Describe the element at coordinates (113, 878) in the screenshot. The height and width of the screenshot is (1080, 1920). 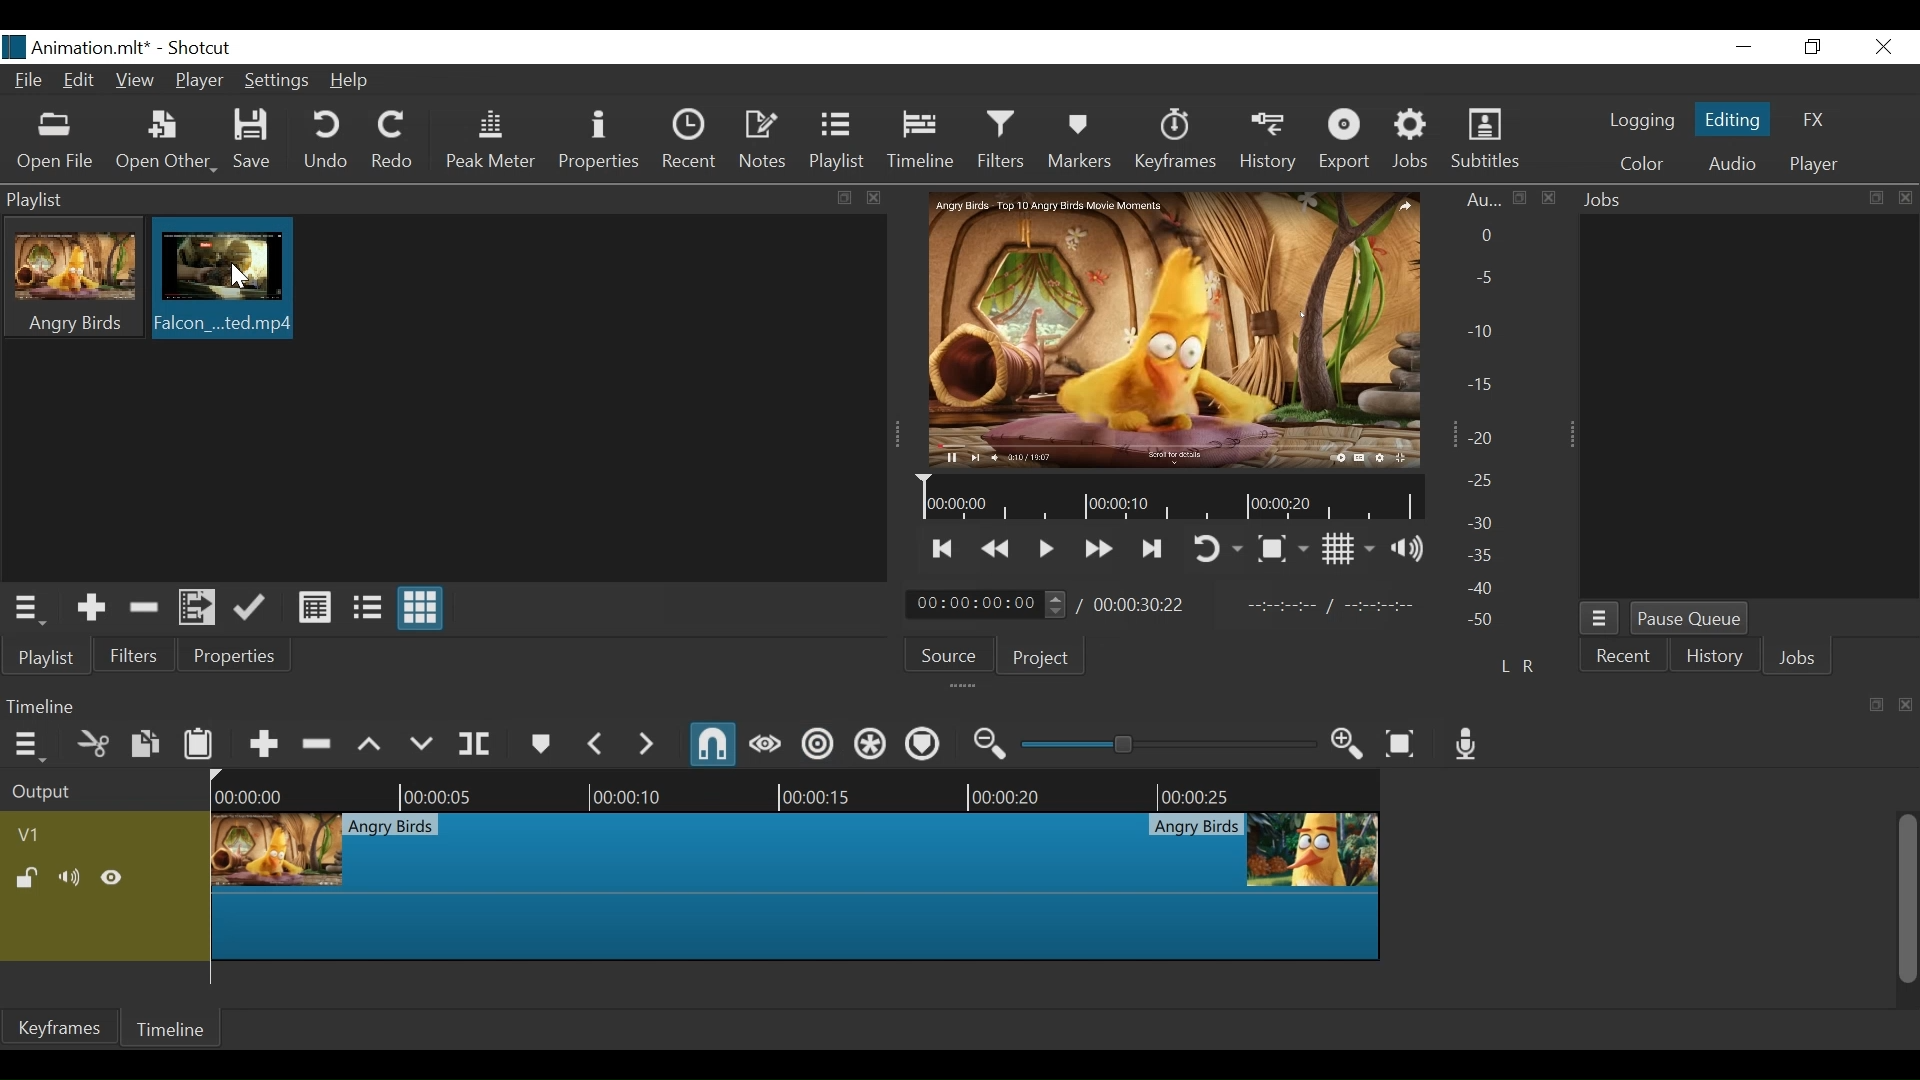
I see `Hide` at that location.